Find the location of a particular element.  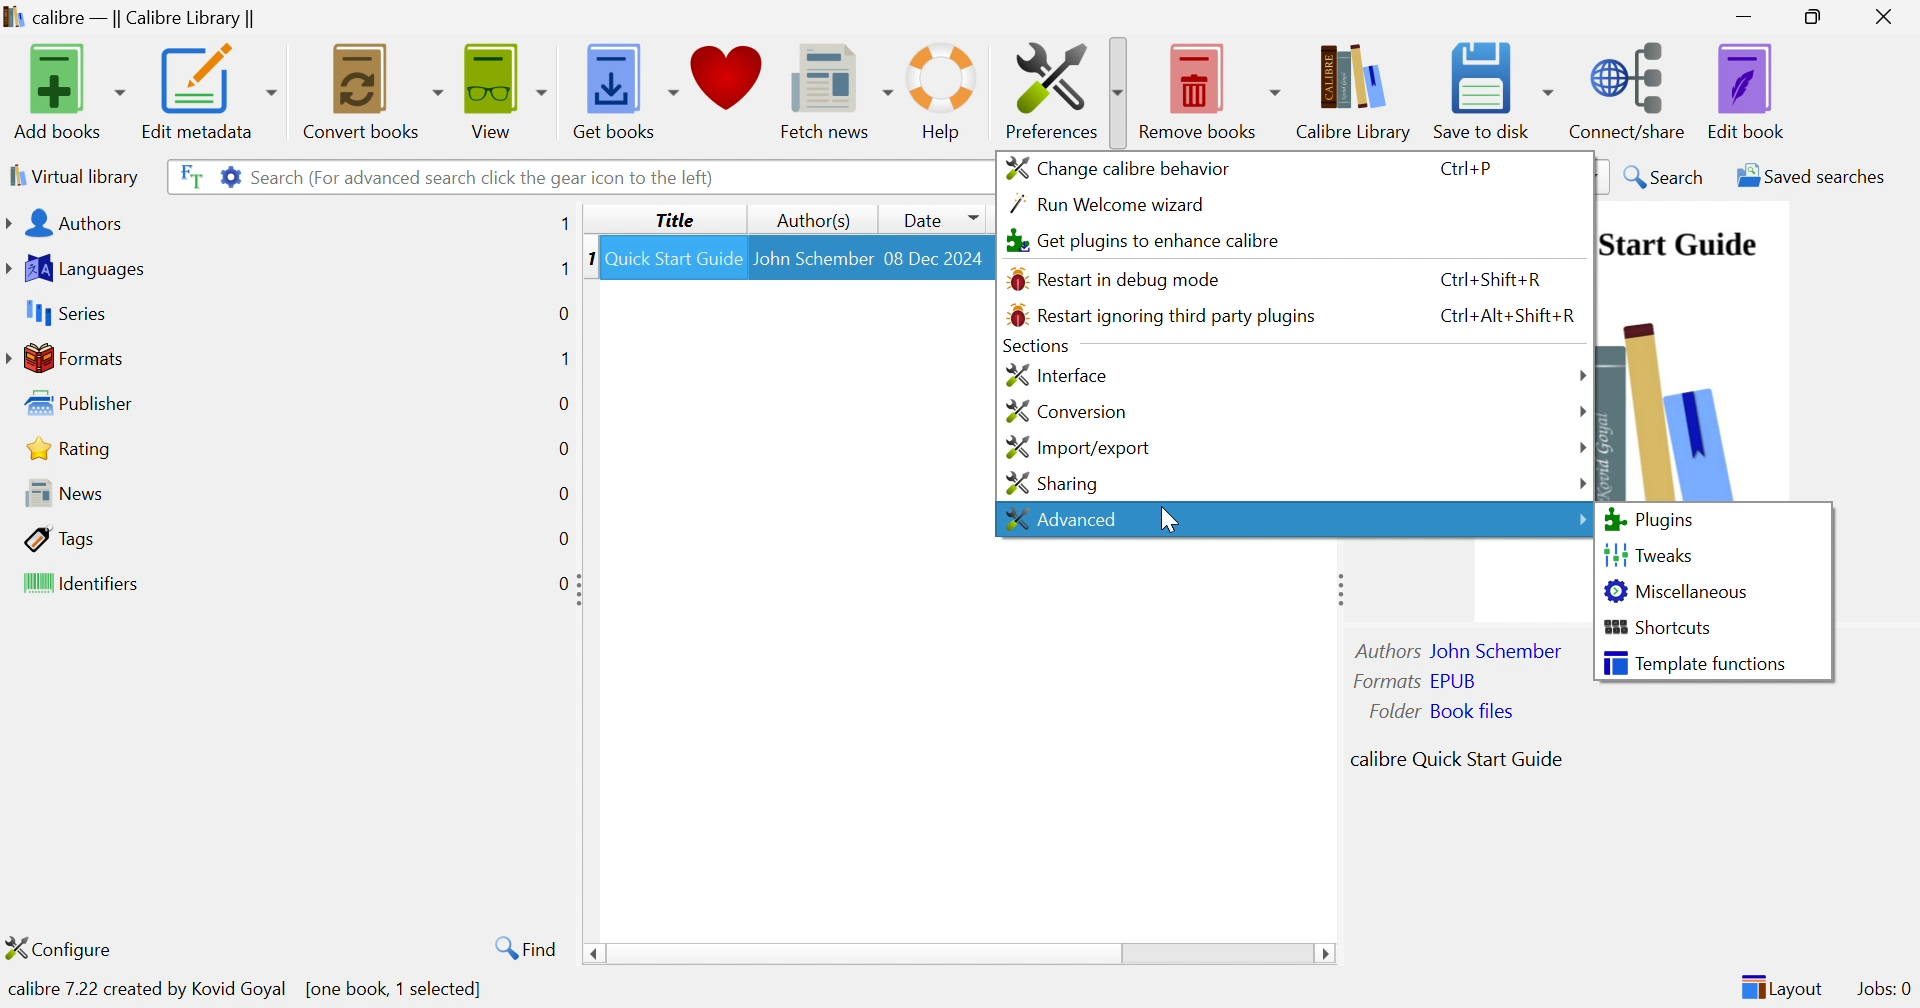

Shortcuts is located at coordinates (1660, 627).